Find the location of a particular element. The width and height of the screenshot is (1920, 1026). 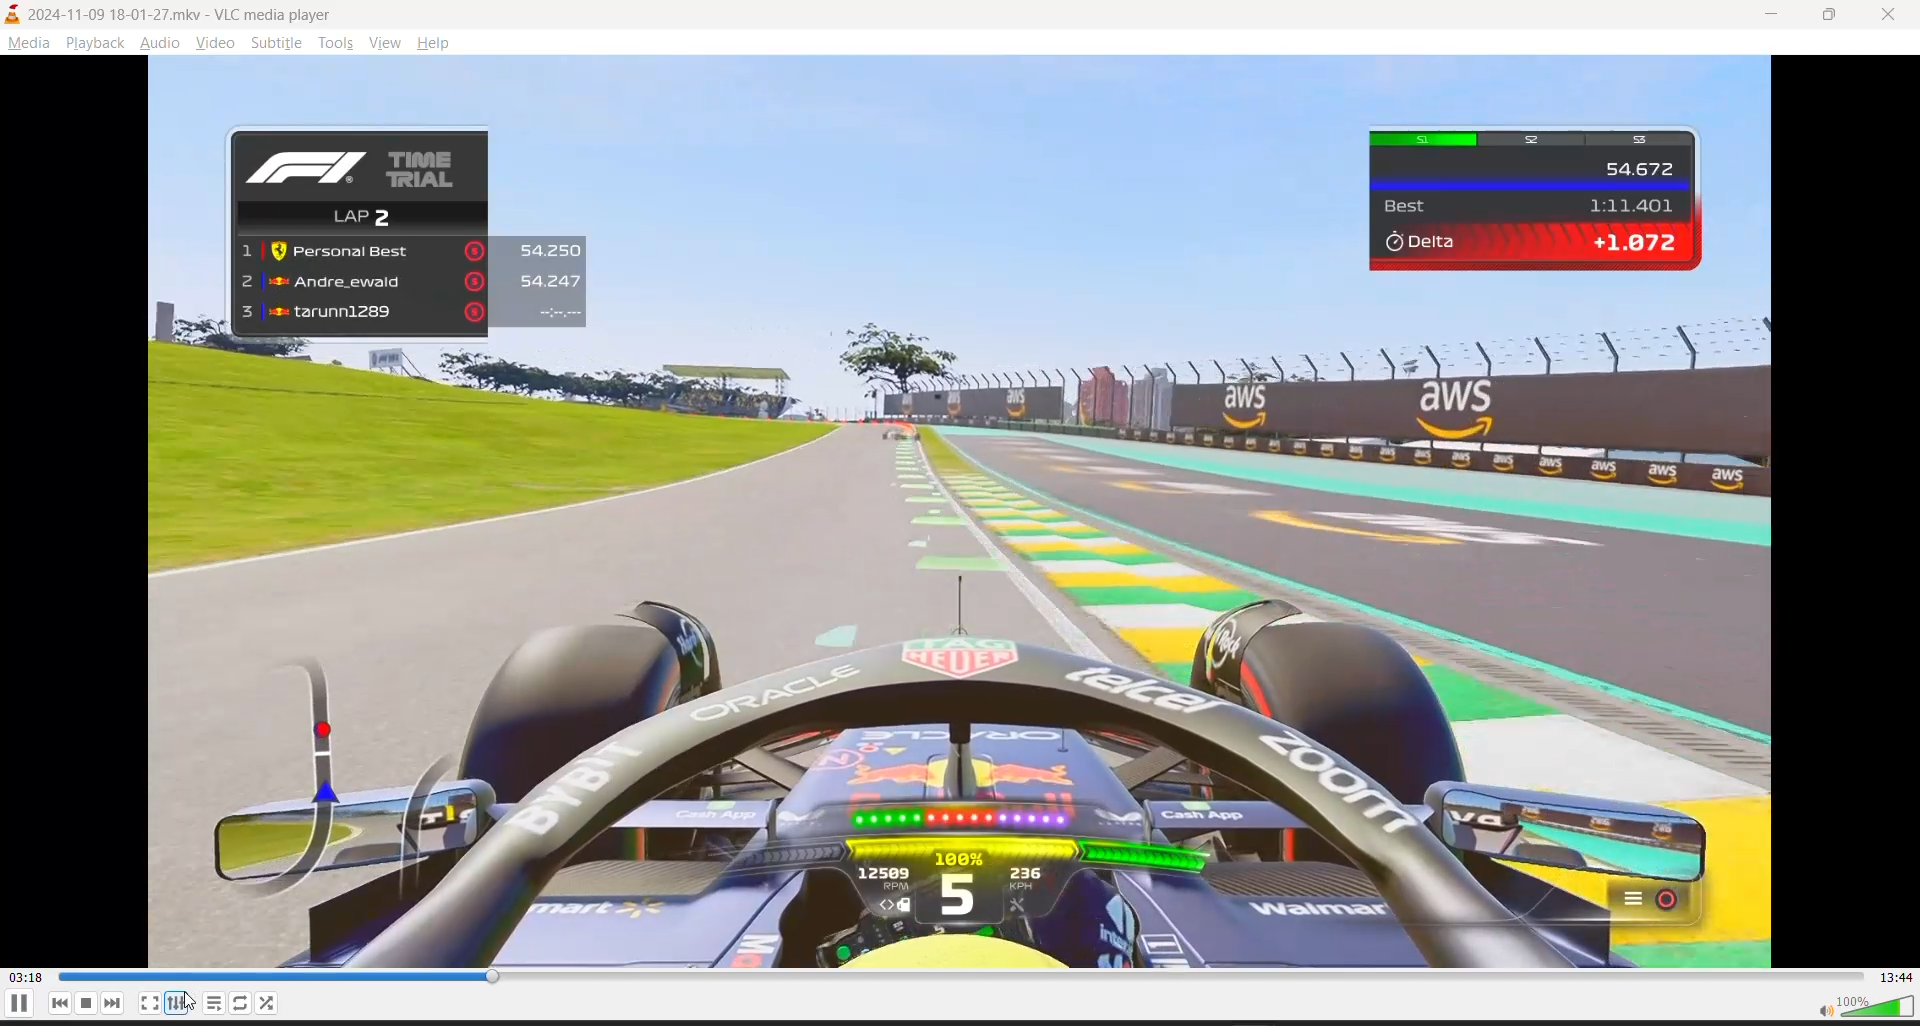

view is located at coordinates (385, 40).